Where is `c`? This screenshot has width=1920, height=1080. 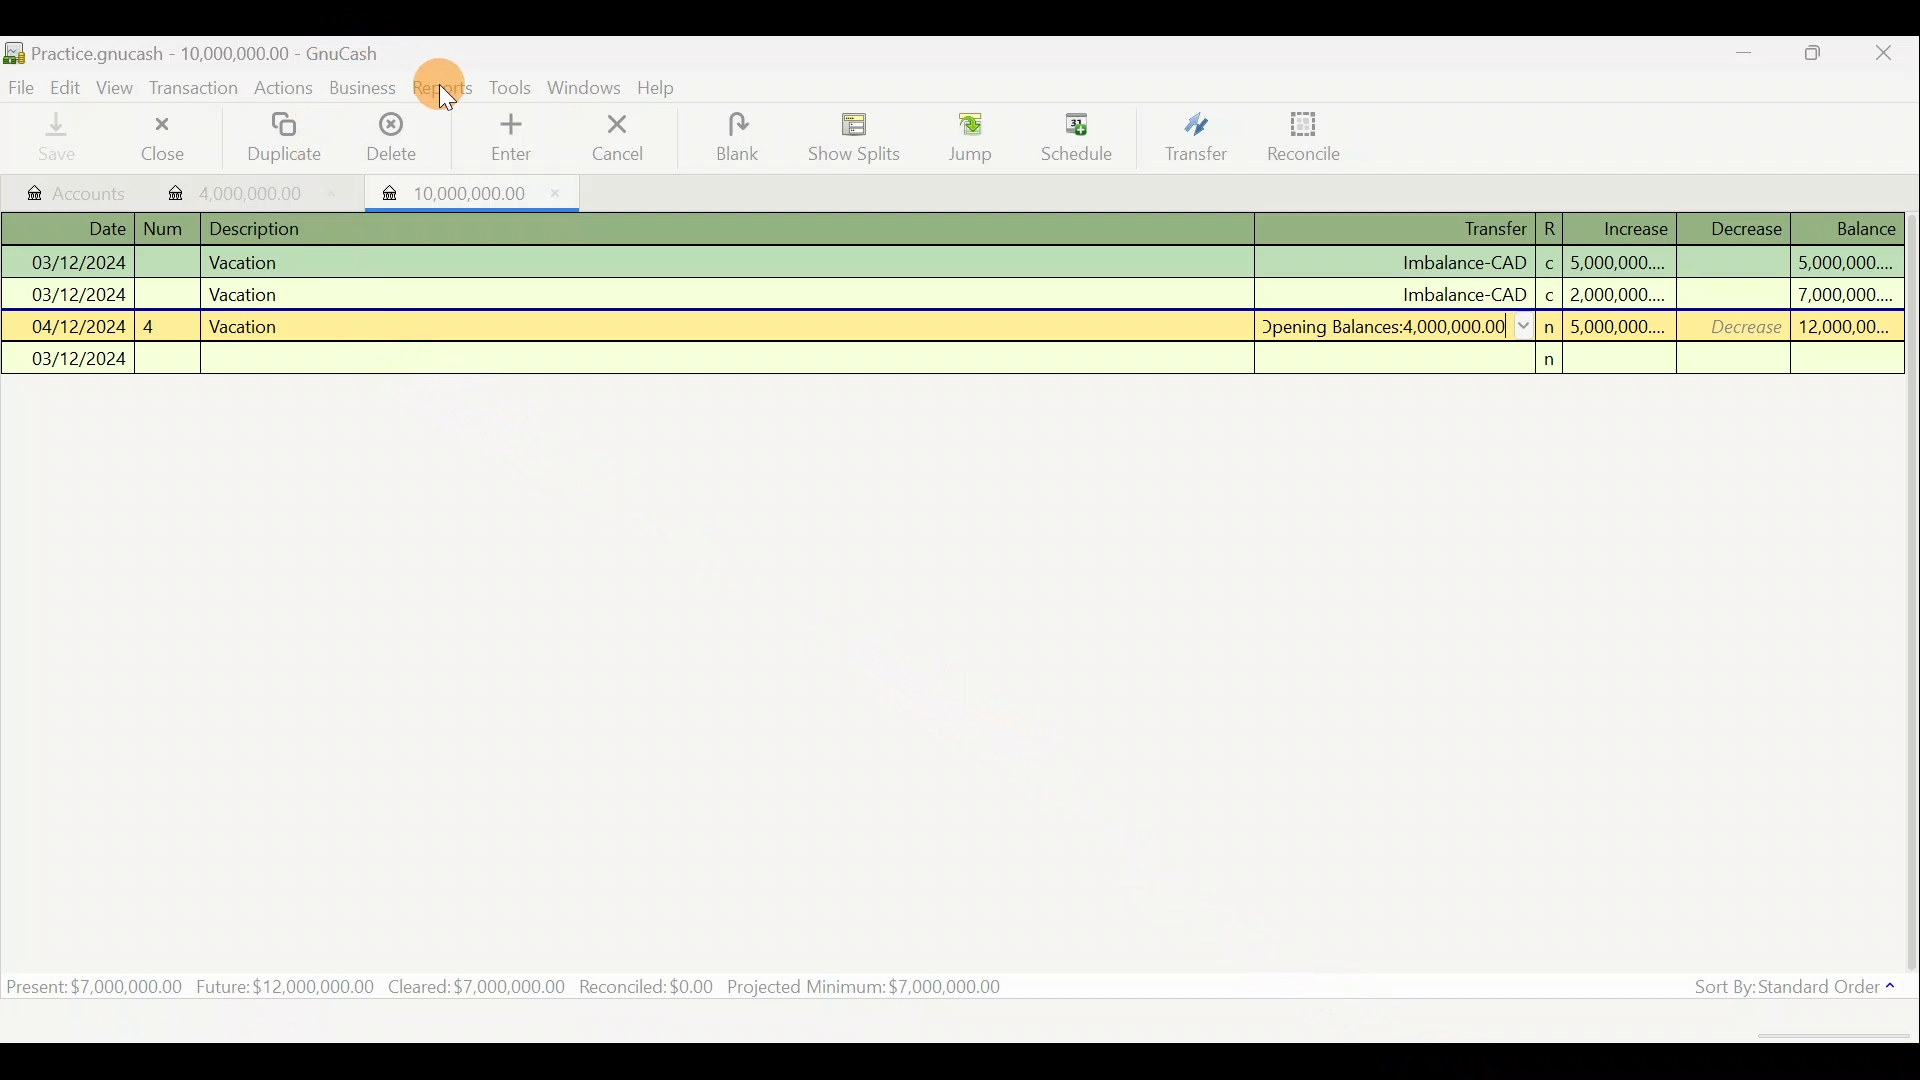
c is located at coordinates (1549, 264).